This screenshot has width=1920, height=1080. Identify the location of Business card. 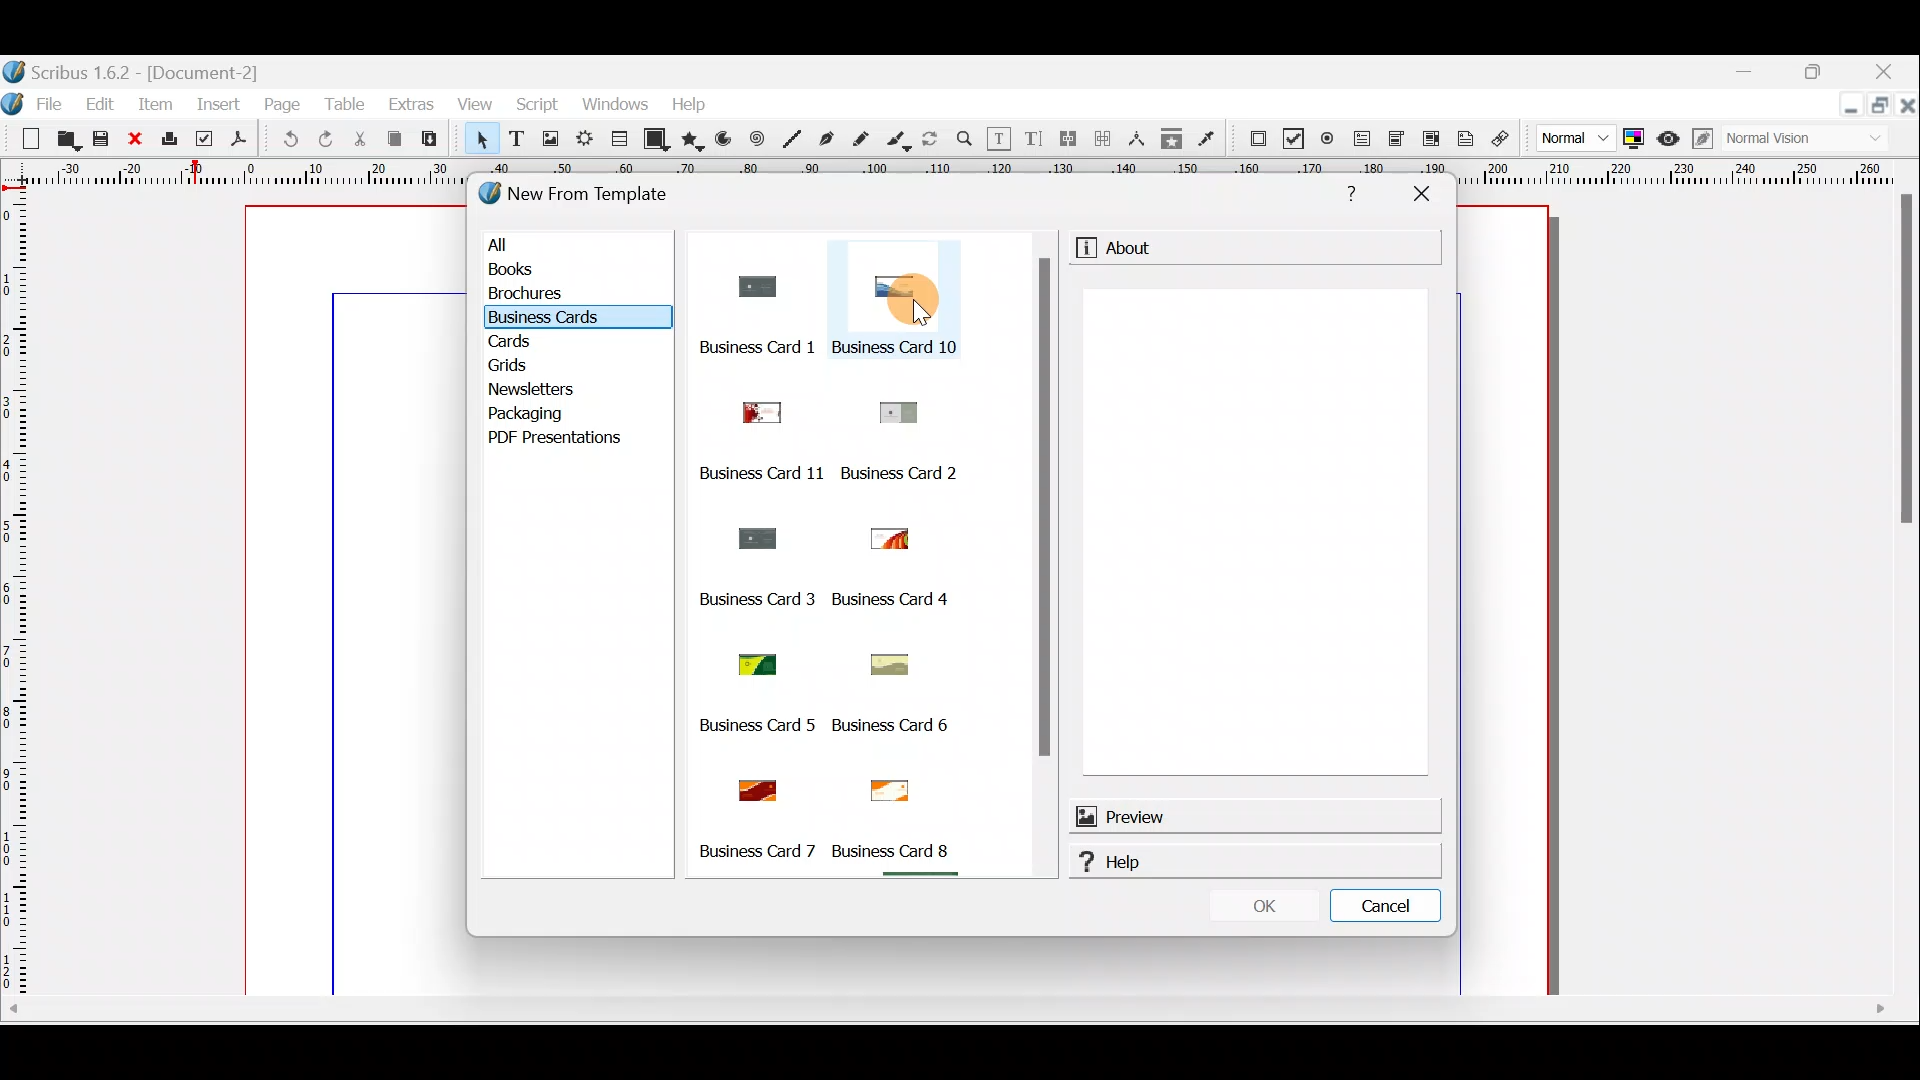
(889, 786).